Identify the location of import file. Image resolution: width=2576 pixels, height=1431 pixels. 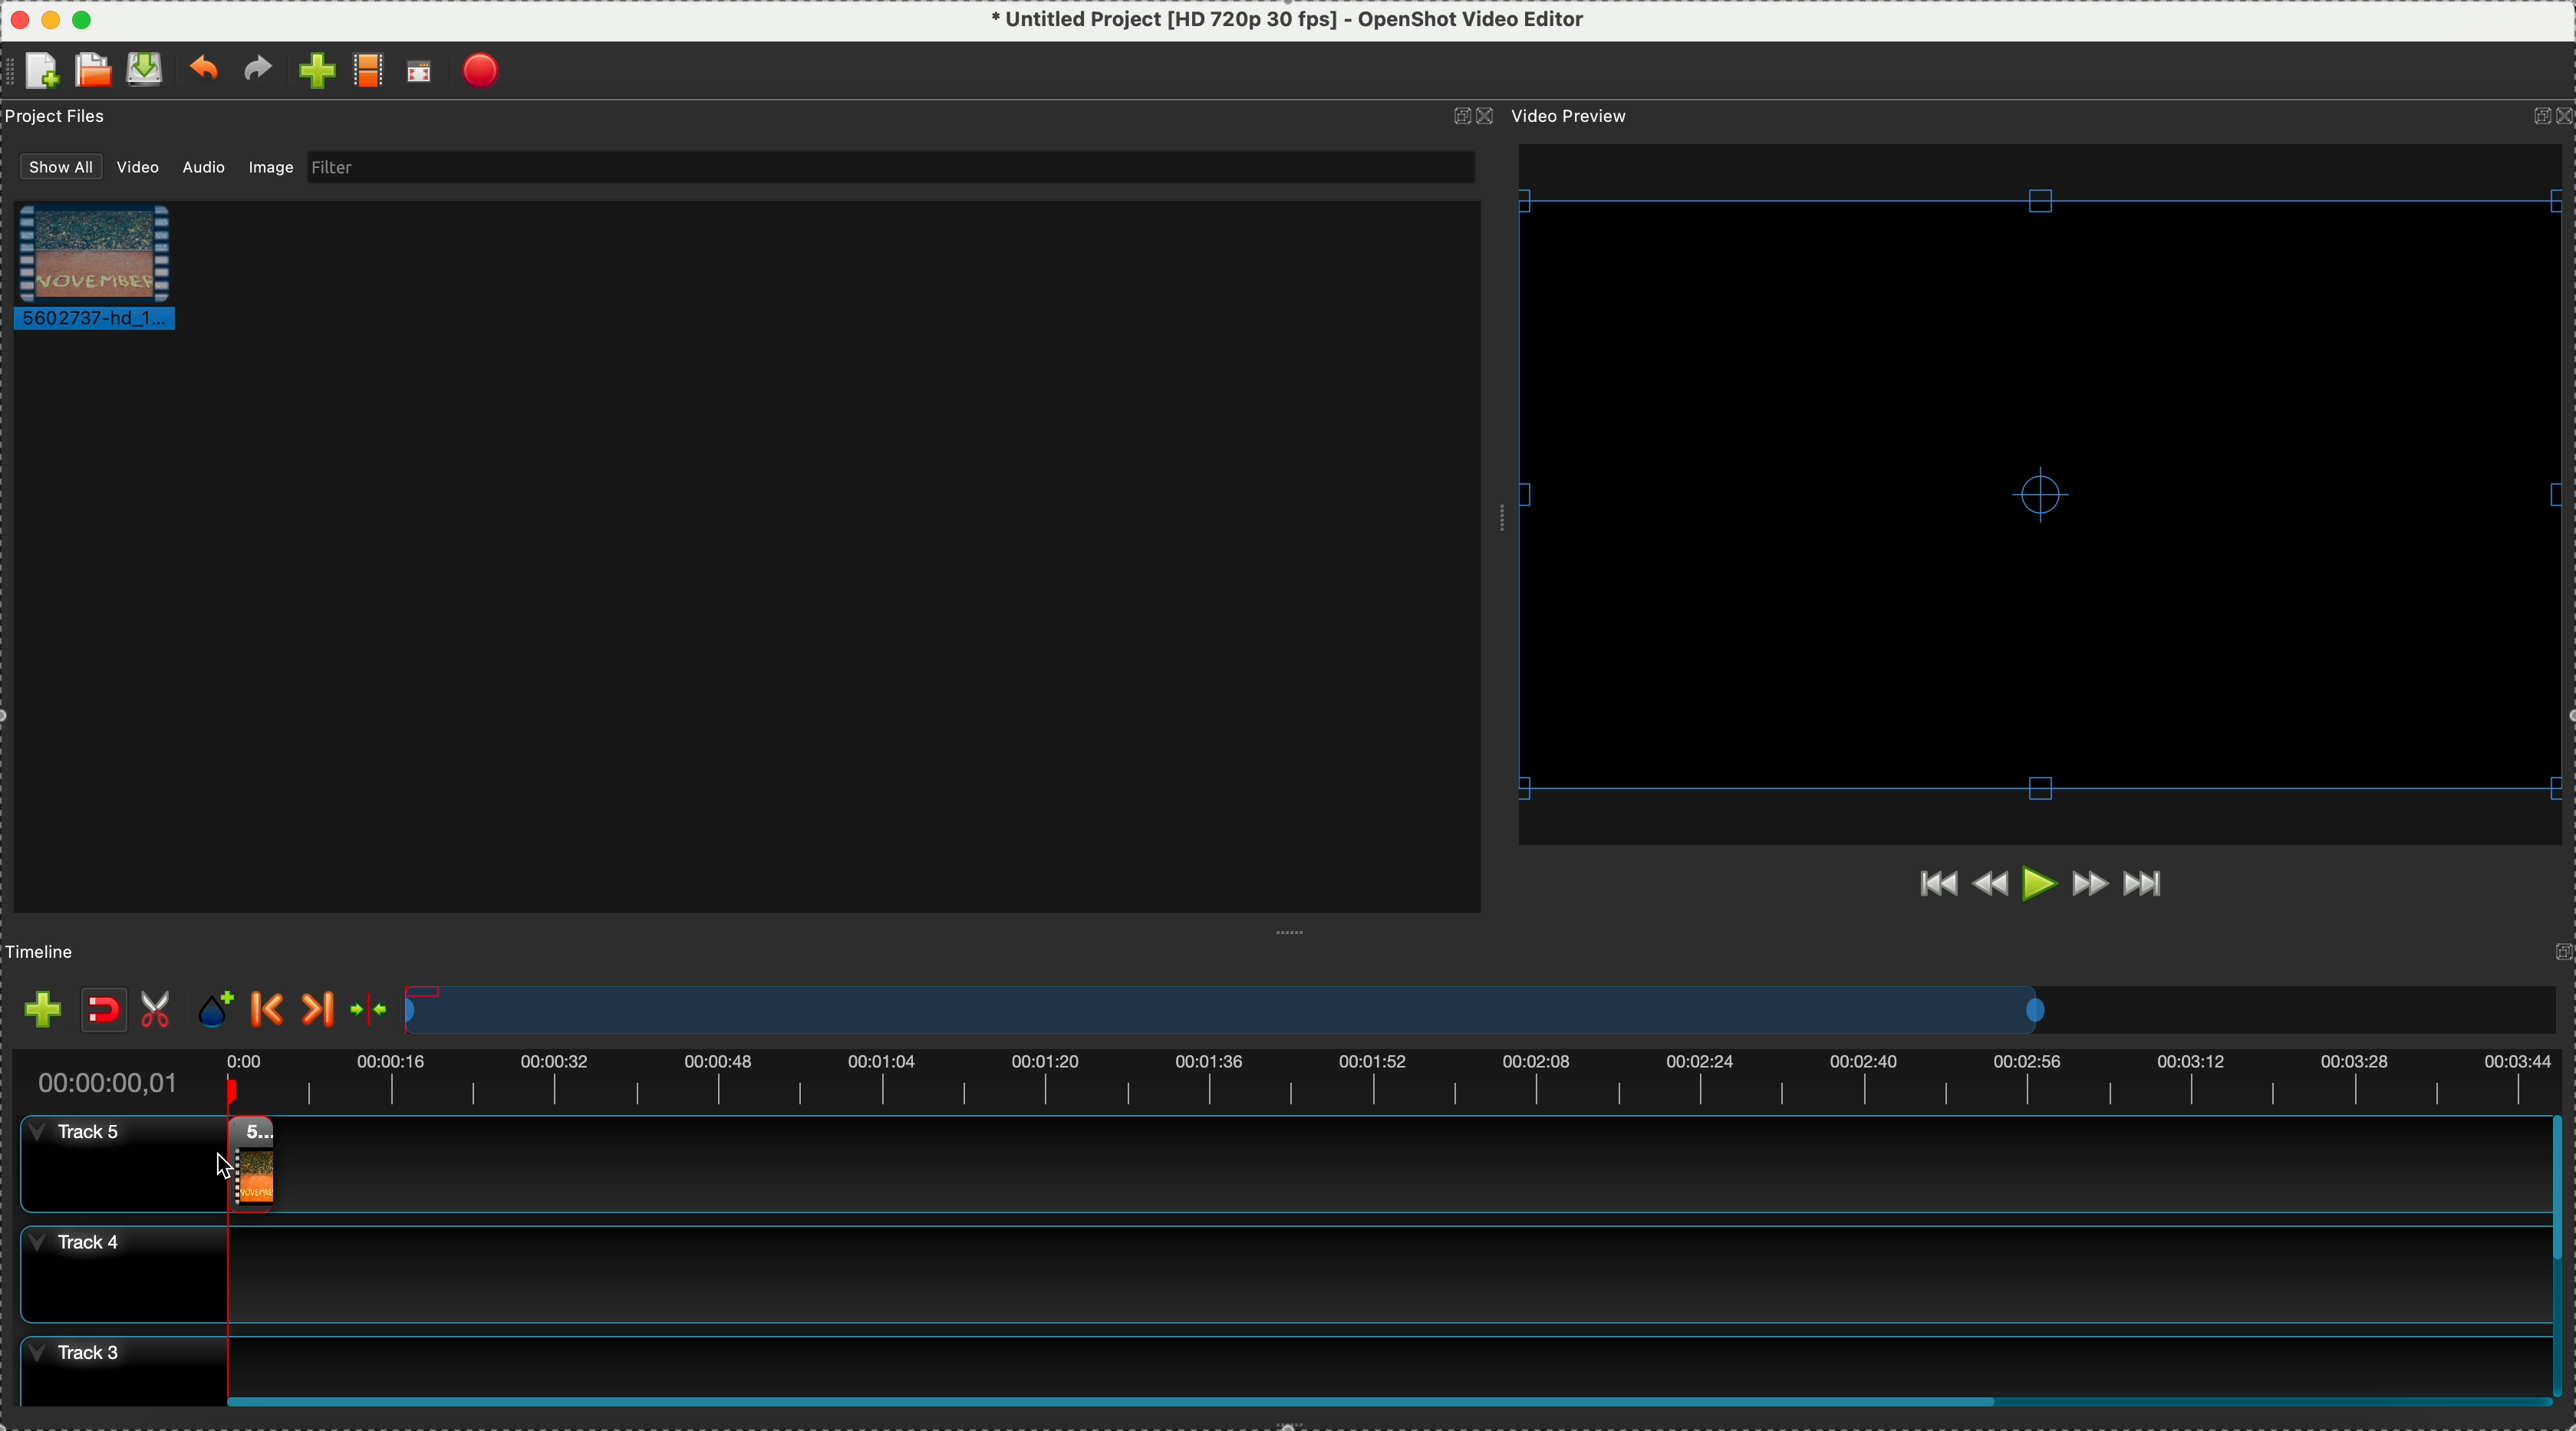
(310, 71).